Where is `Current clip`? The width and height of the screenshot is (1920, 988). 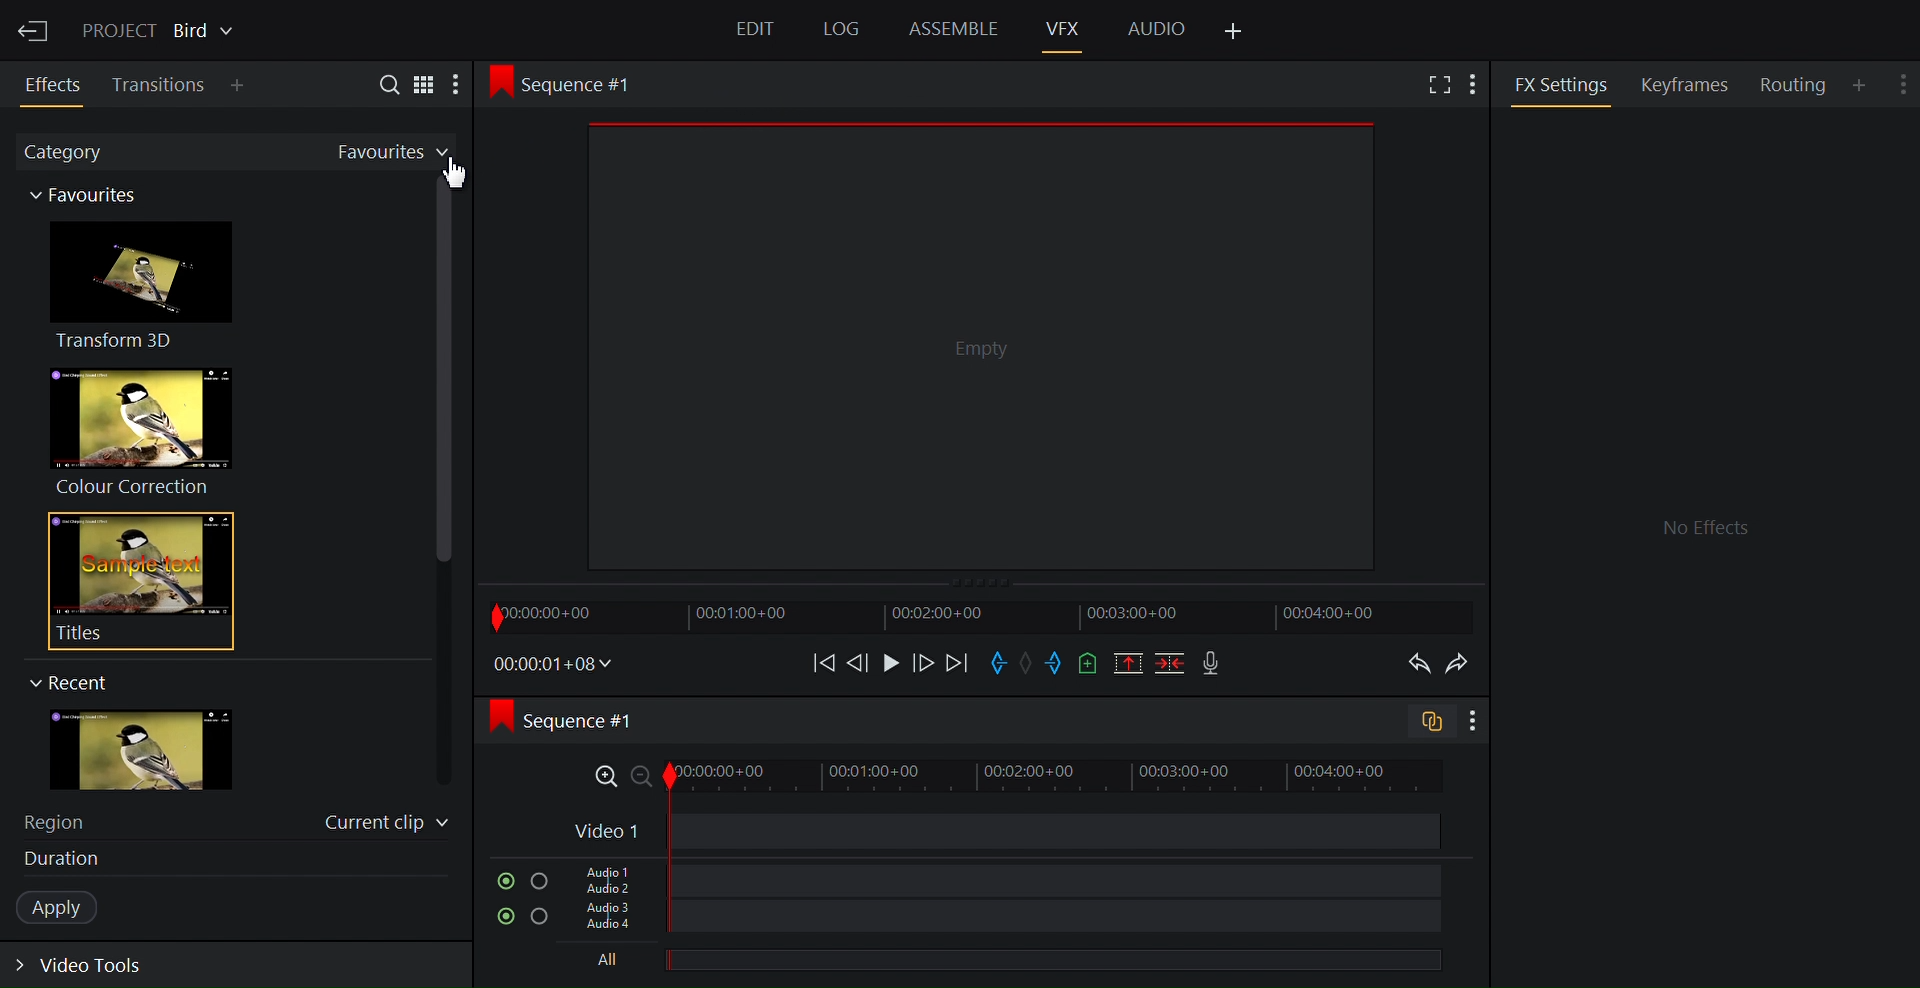 Current clip is located at coordinates (387, 826).